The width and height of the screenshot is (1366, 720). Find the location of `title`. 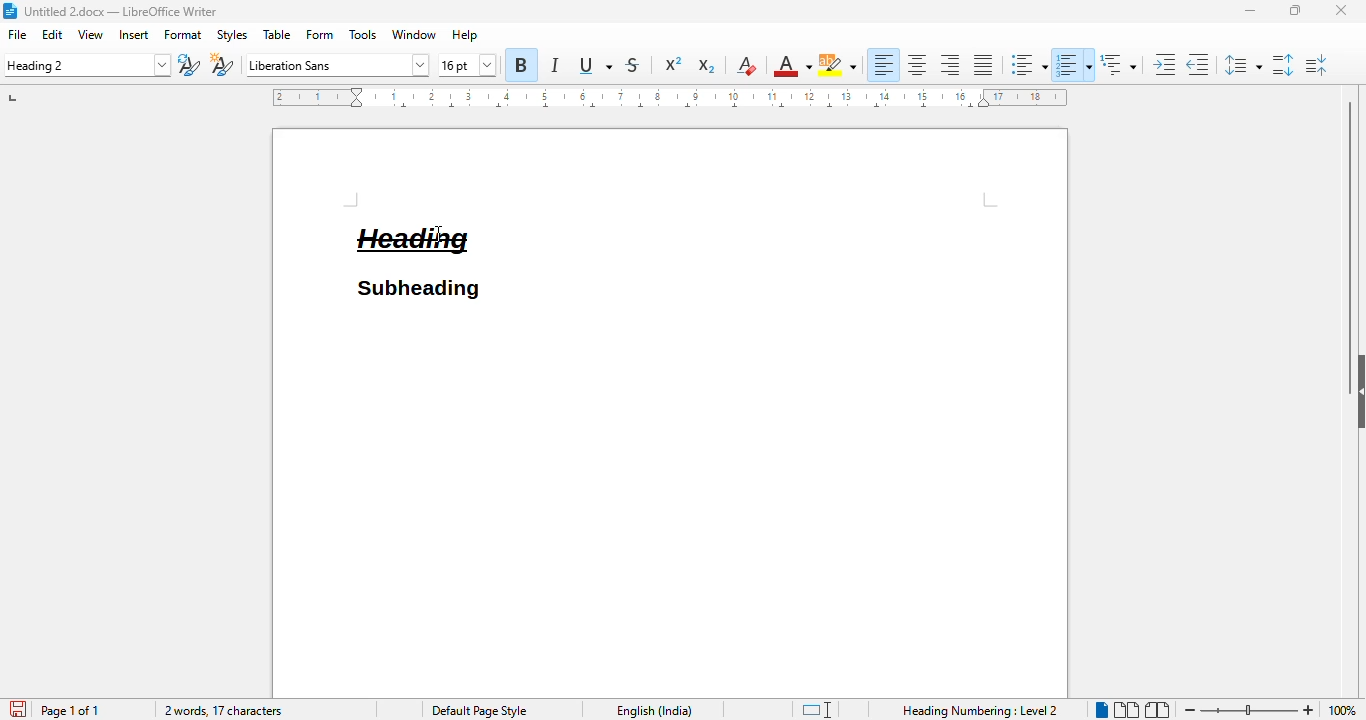

title is located at coordinates (121, 11).